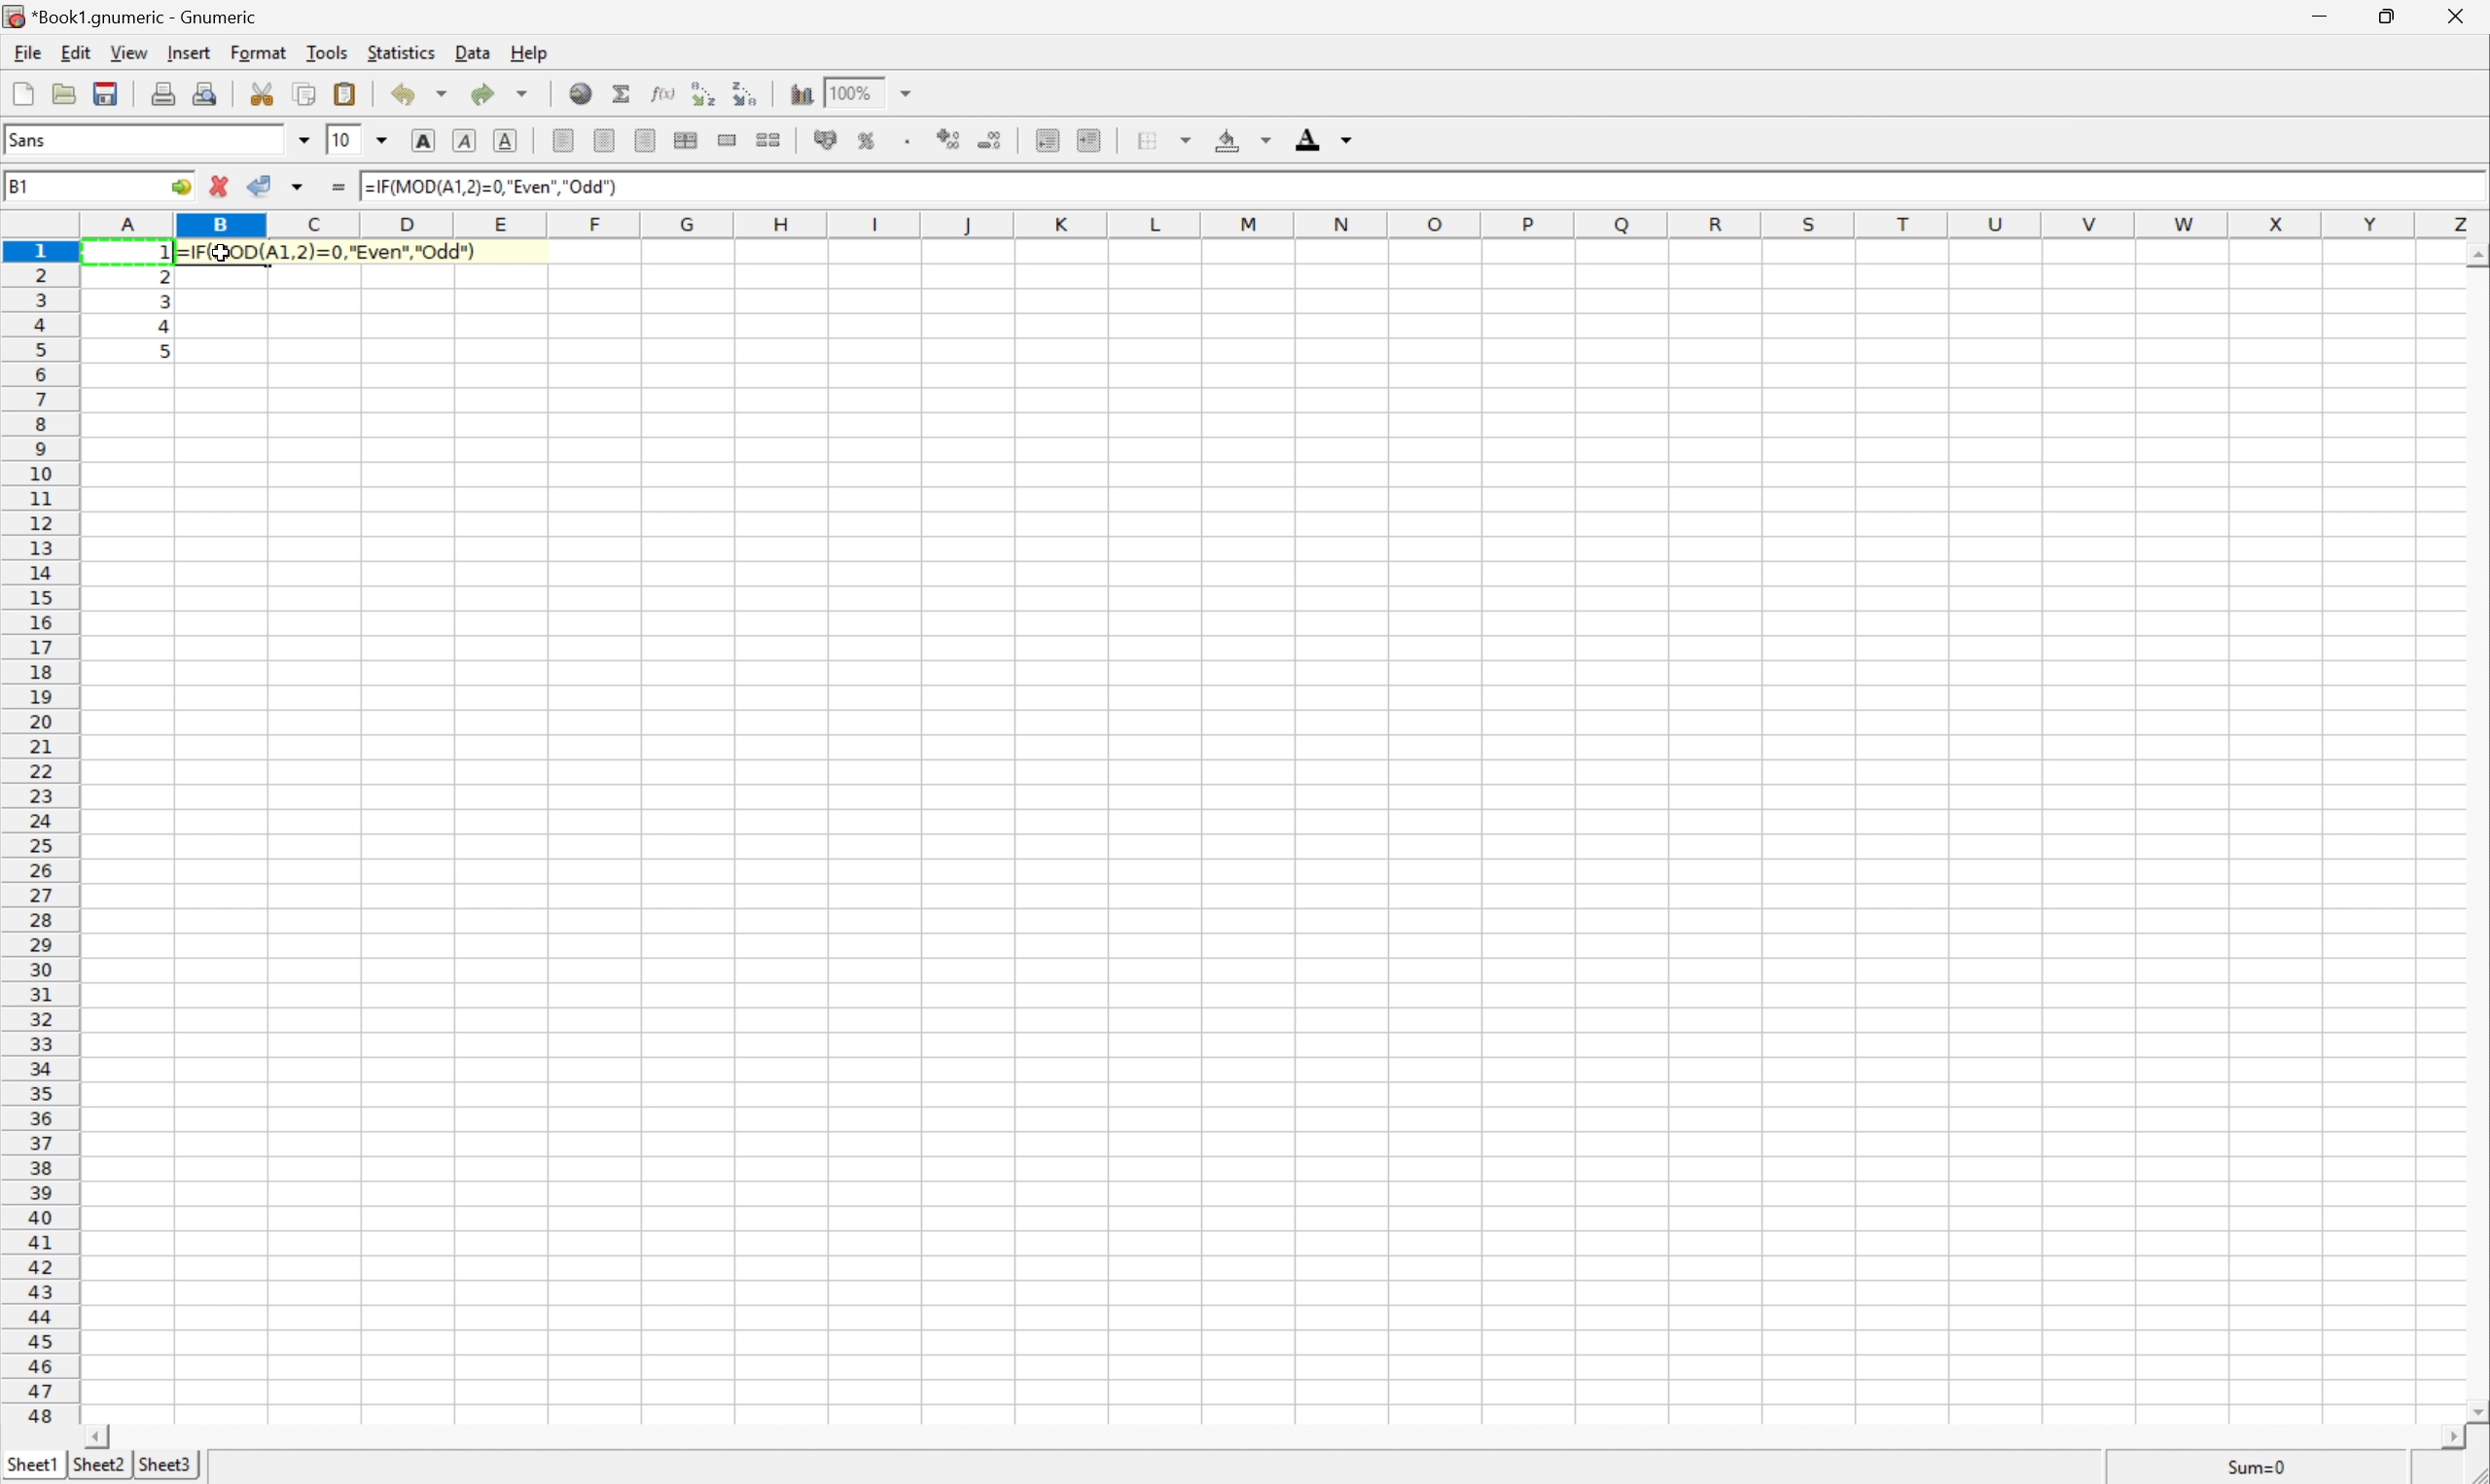 The width and height of the screenshot is (2490, 1484). Describe the element at coordinates (260, 91) in the screenshot. I see `Cut selection` at that location.